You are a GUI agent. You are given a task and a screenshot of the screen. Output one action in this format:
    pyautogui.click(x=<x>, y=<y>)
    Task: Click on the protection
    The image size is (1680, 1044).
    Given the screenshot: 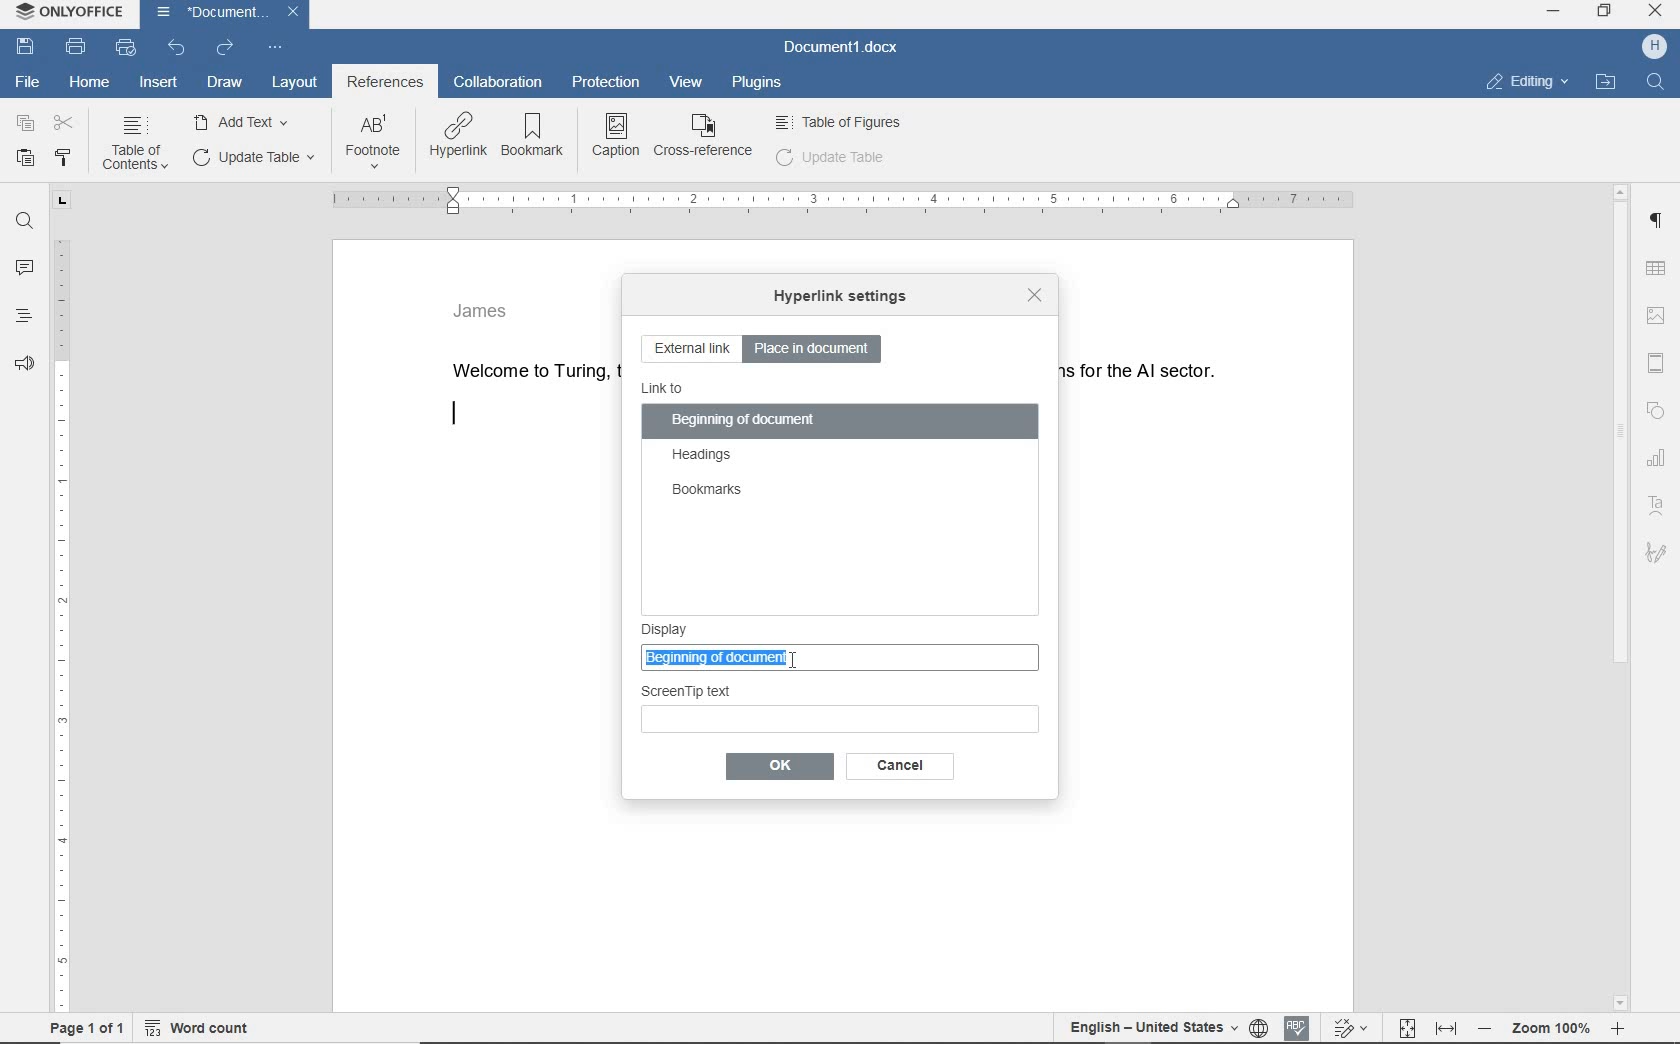 What is the action you would take?
    pyautogui.click(x=608, y=84)
    